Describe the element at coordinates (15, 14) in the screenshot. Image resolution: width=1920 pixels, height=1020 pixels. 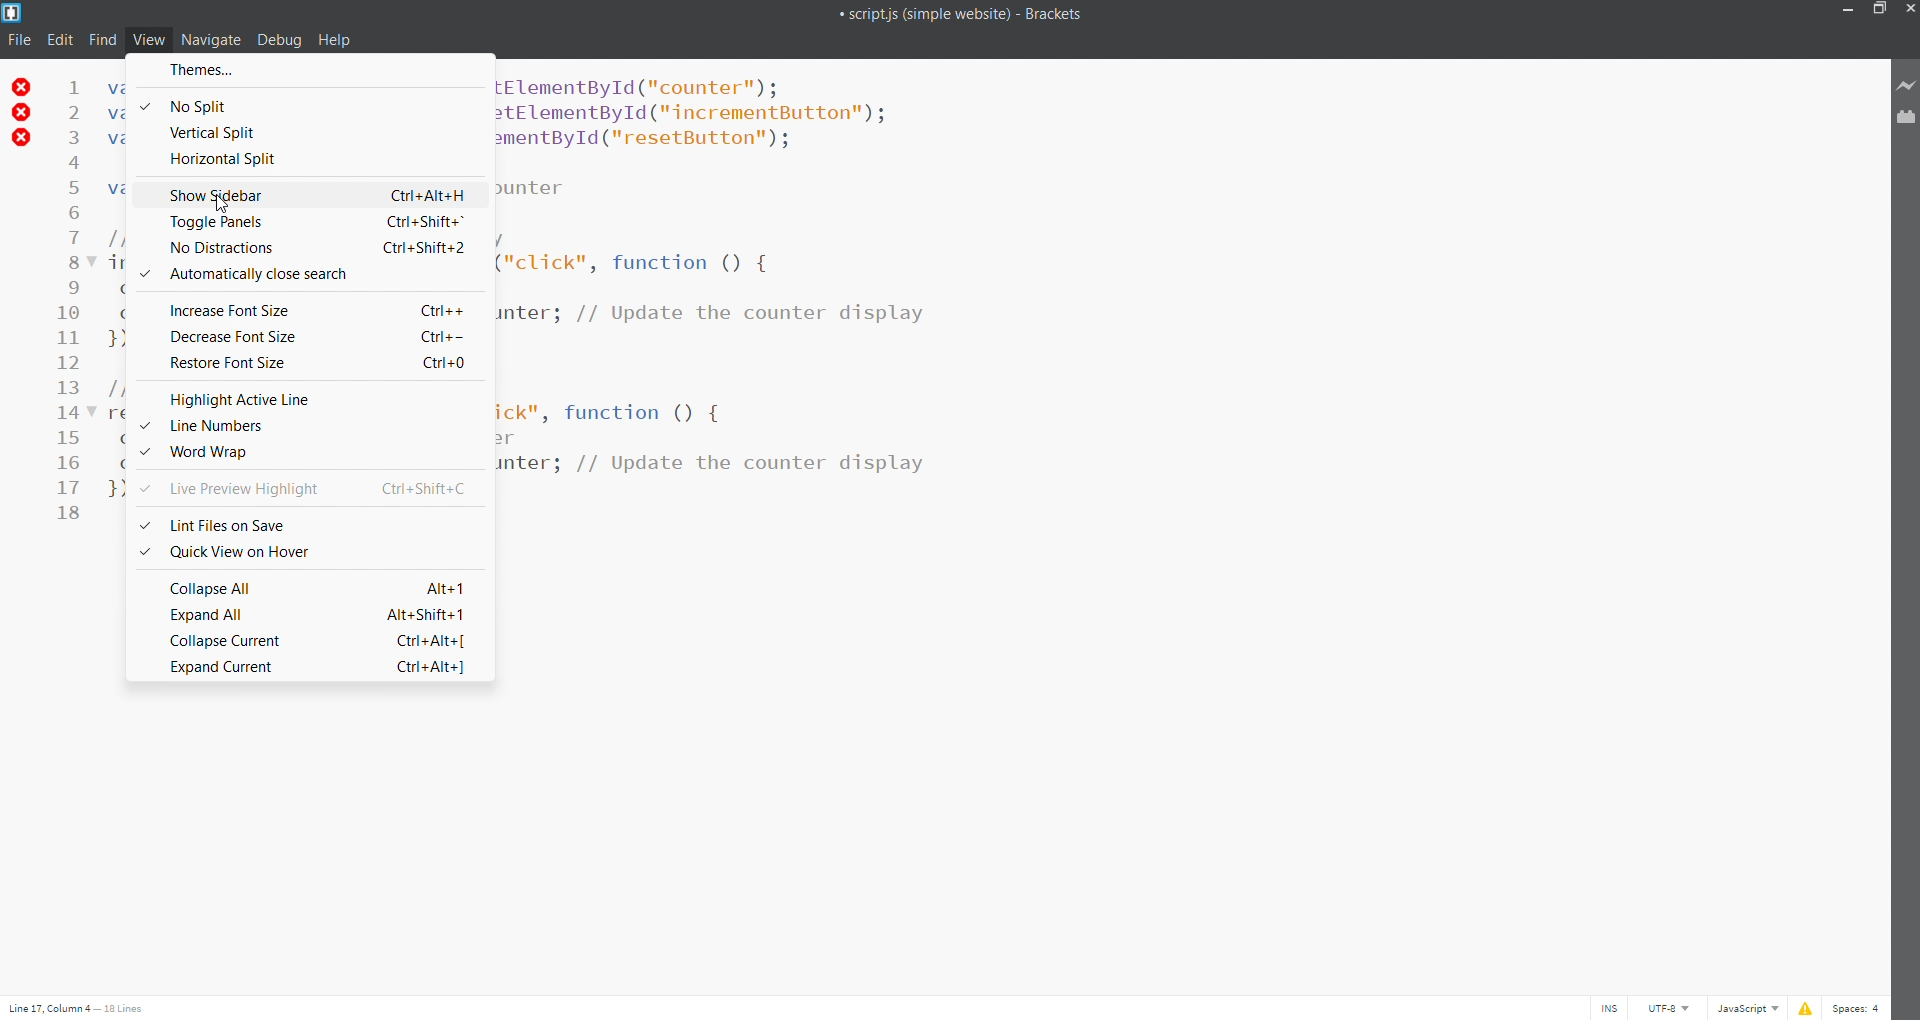
I see `brackets logo` at that location.